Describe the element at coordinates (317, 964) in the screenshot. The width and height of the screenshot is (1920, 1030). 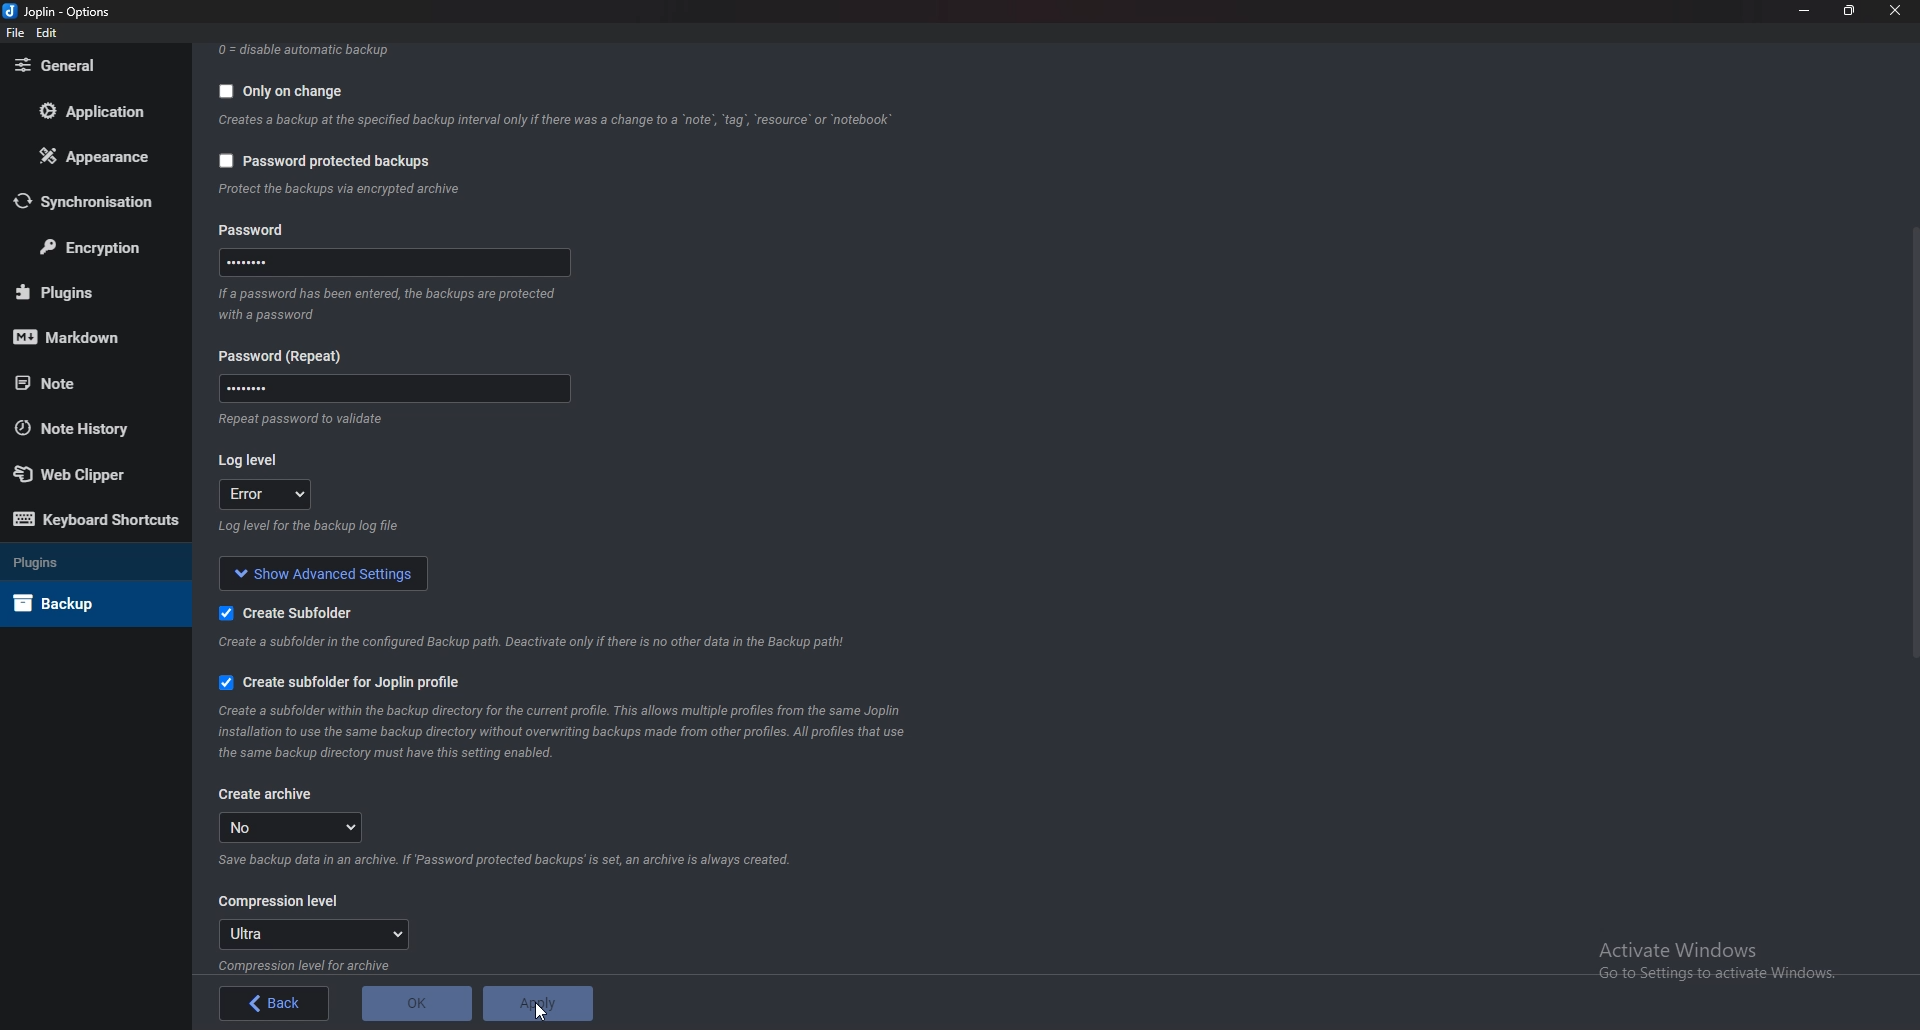
I see `info` at that location.